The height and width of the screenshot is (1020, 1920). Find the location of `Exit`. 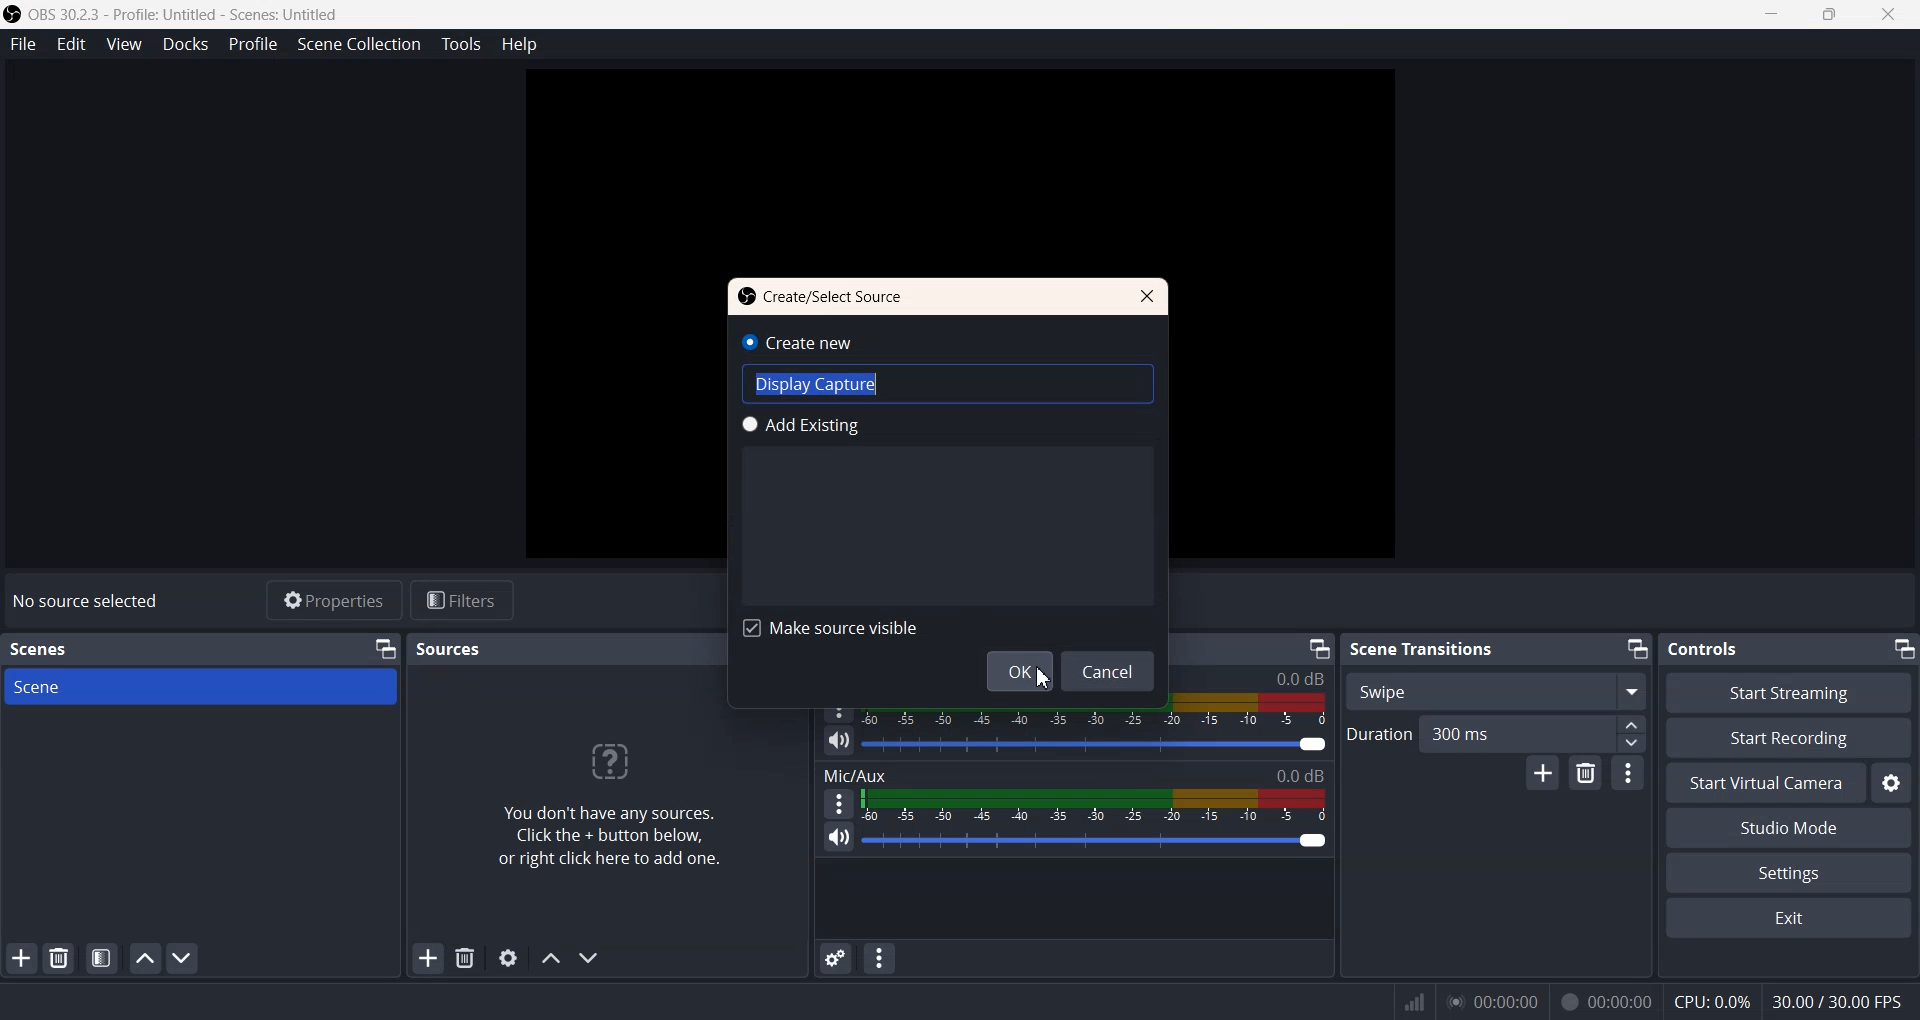

Exit is located at coordinates (1787, 918).